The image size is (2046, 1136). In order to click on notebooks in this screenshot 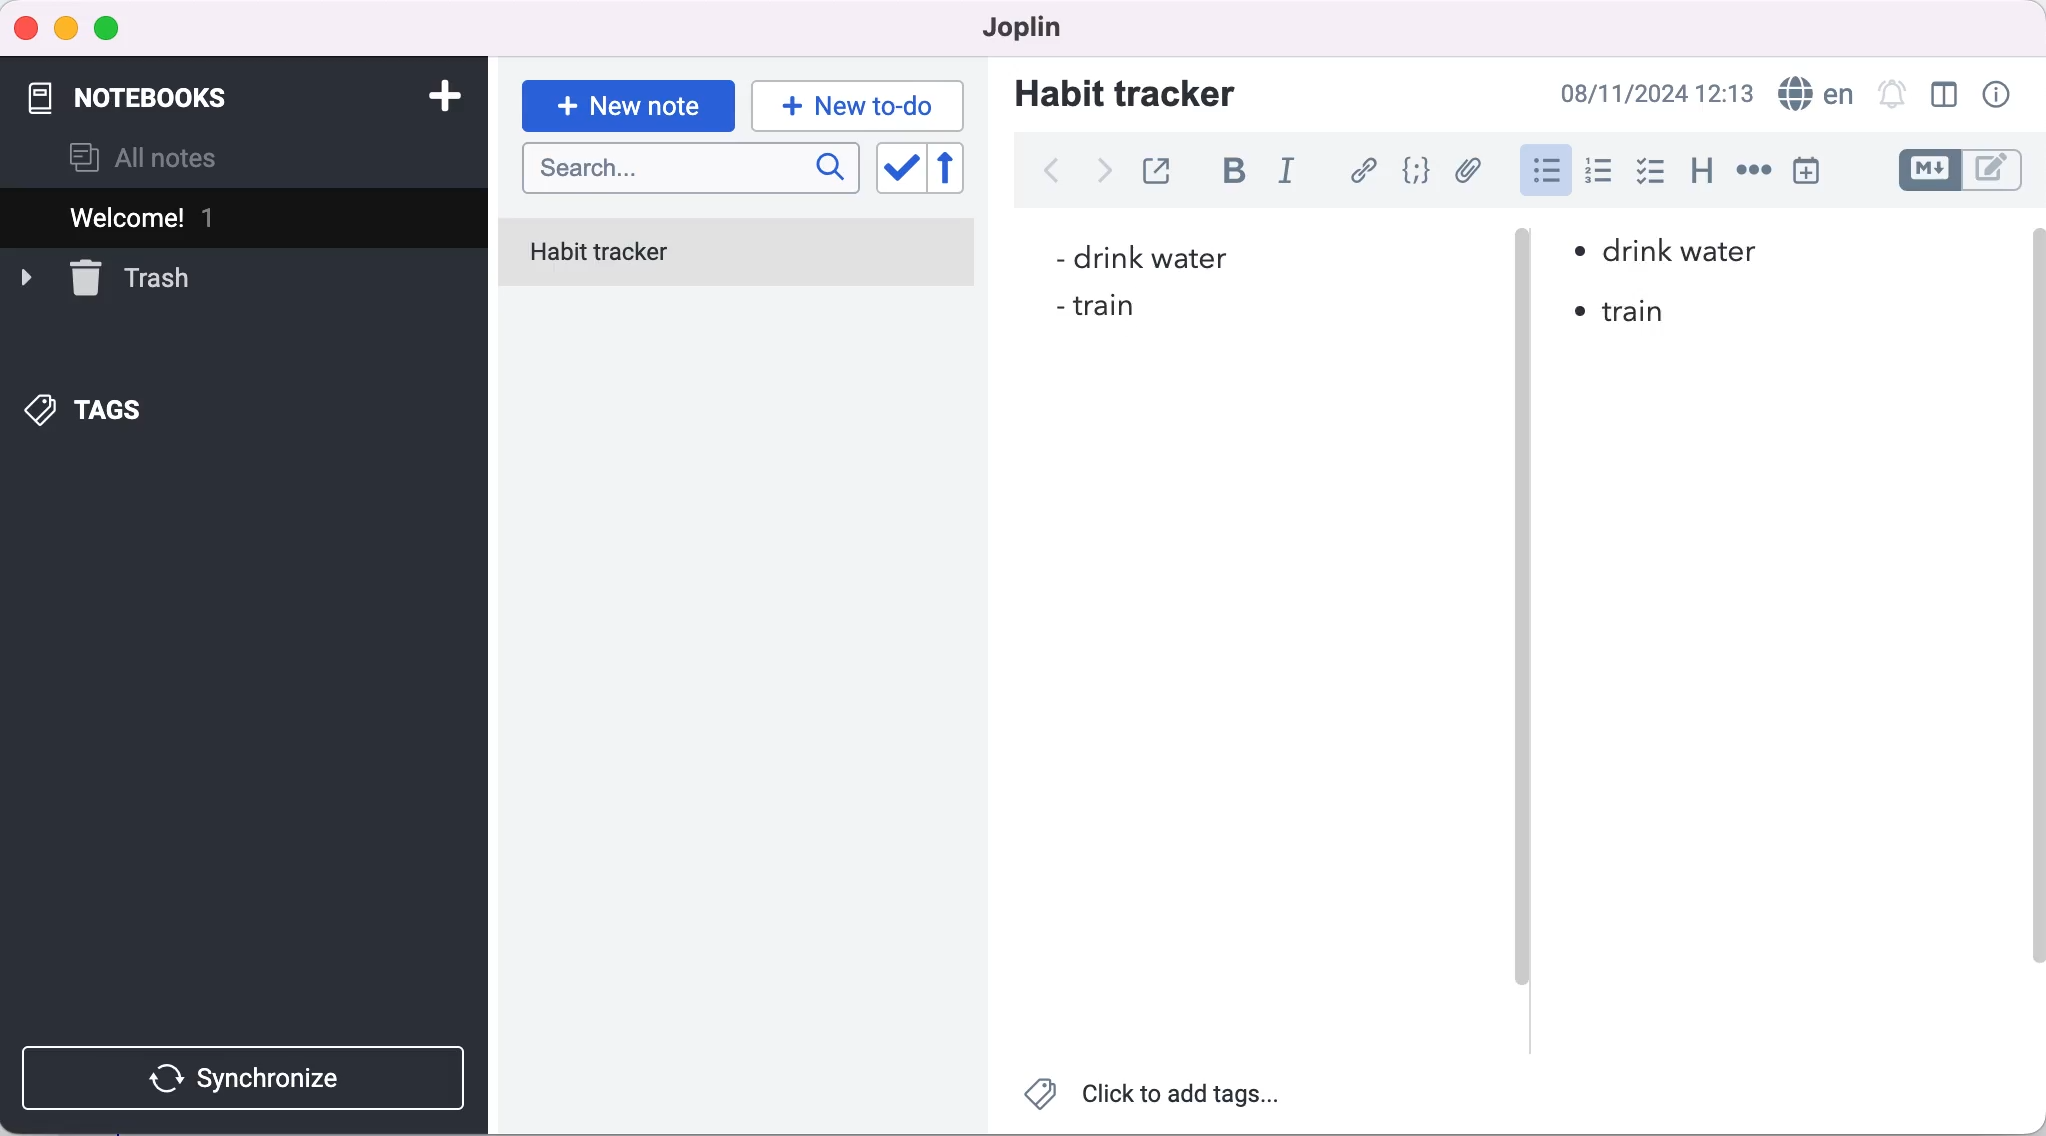, I will do `click(159, 88)`.